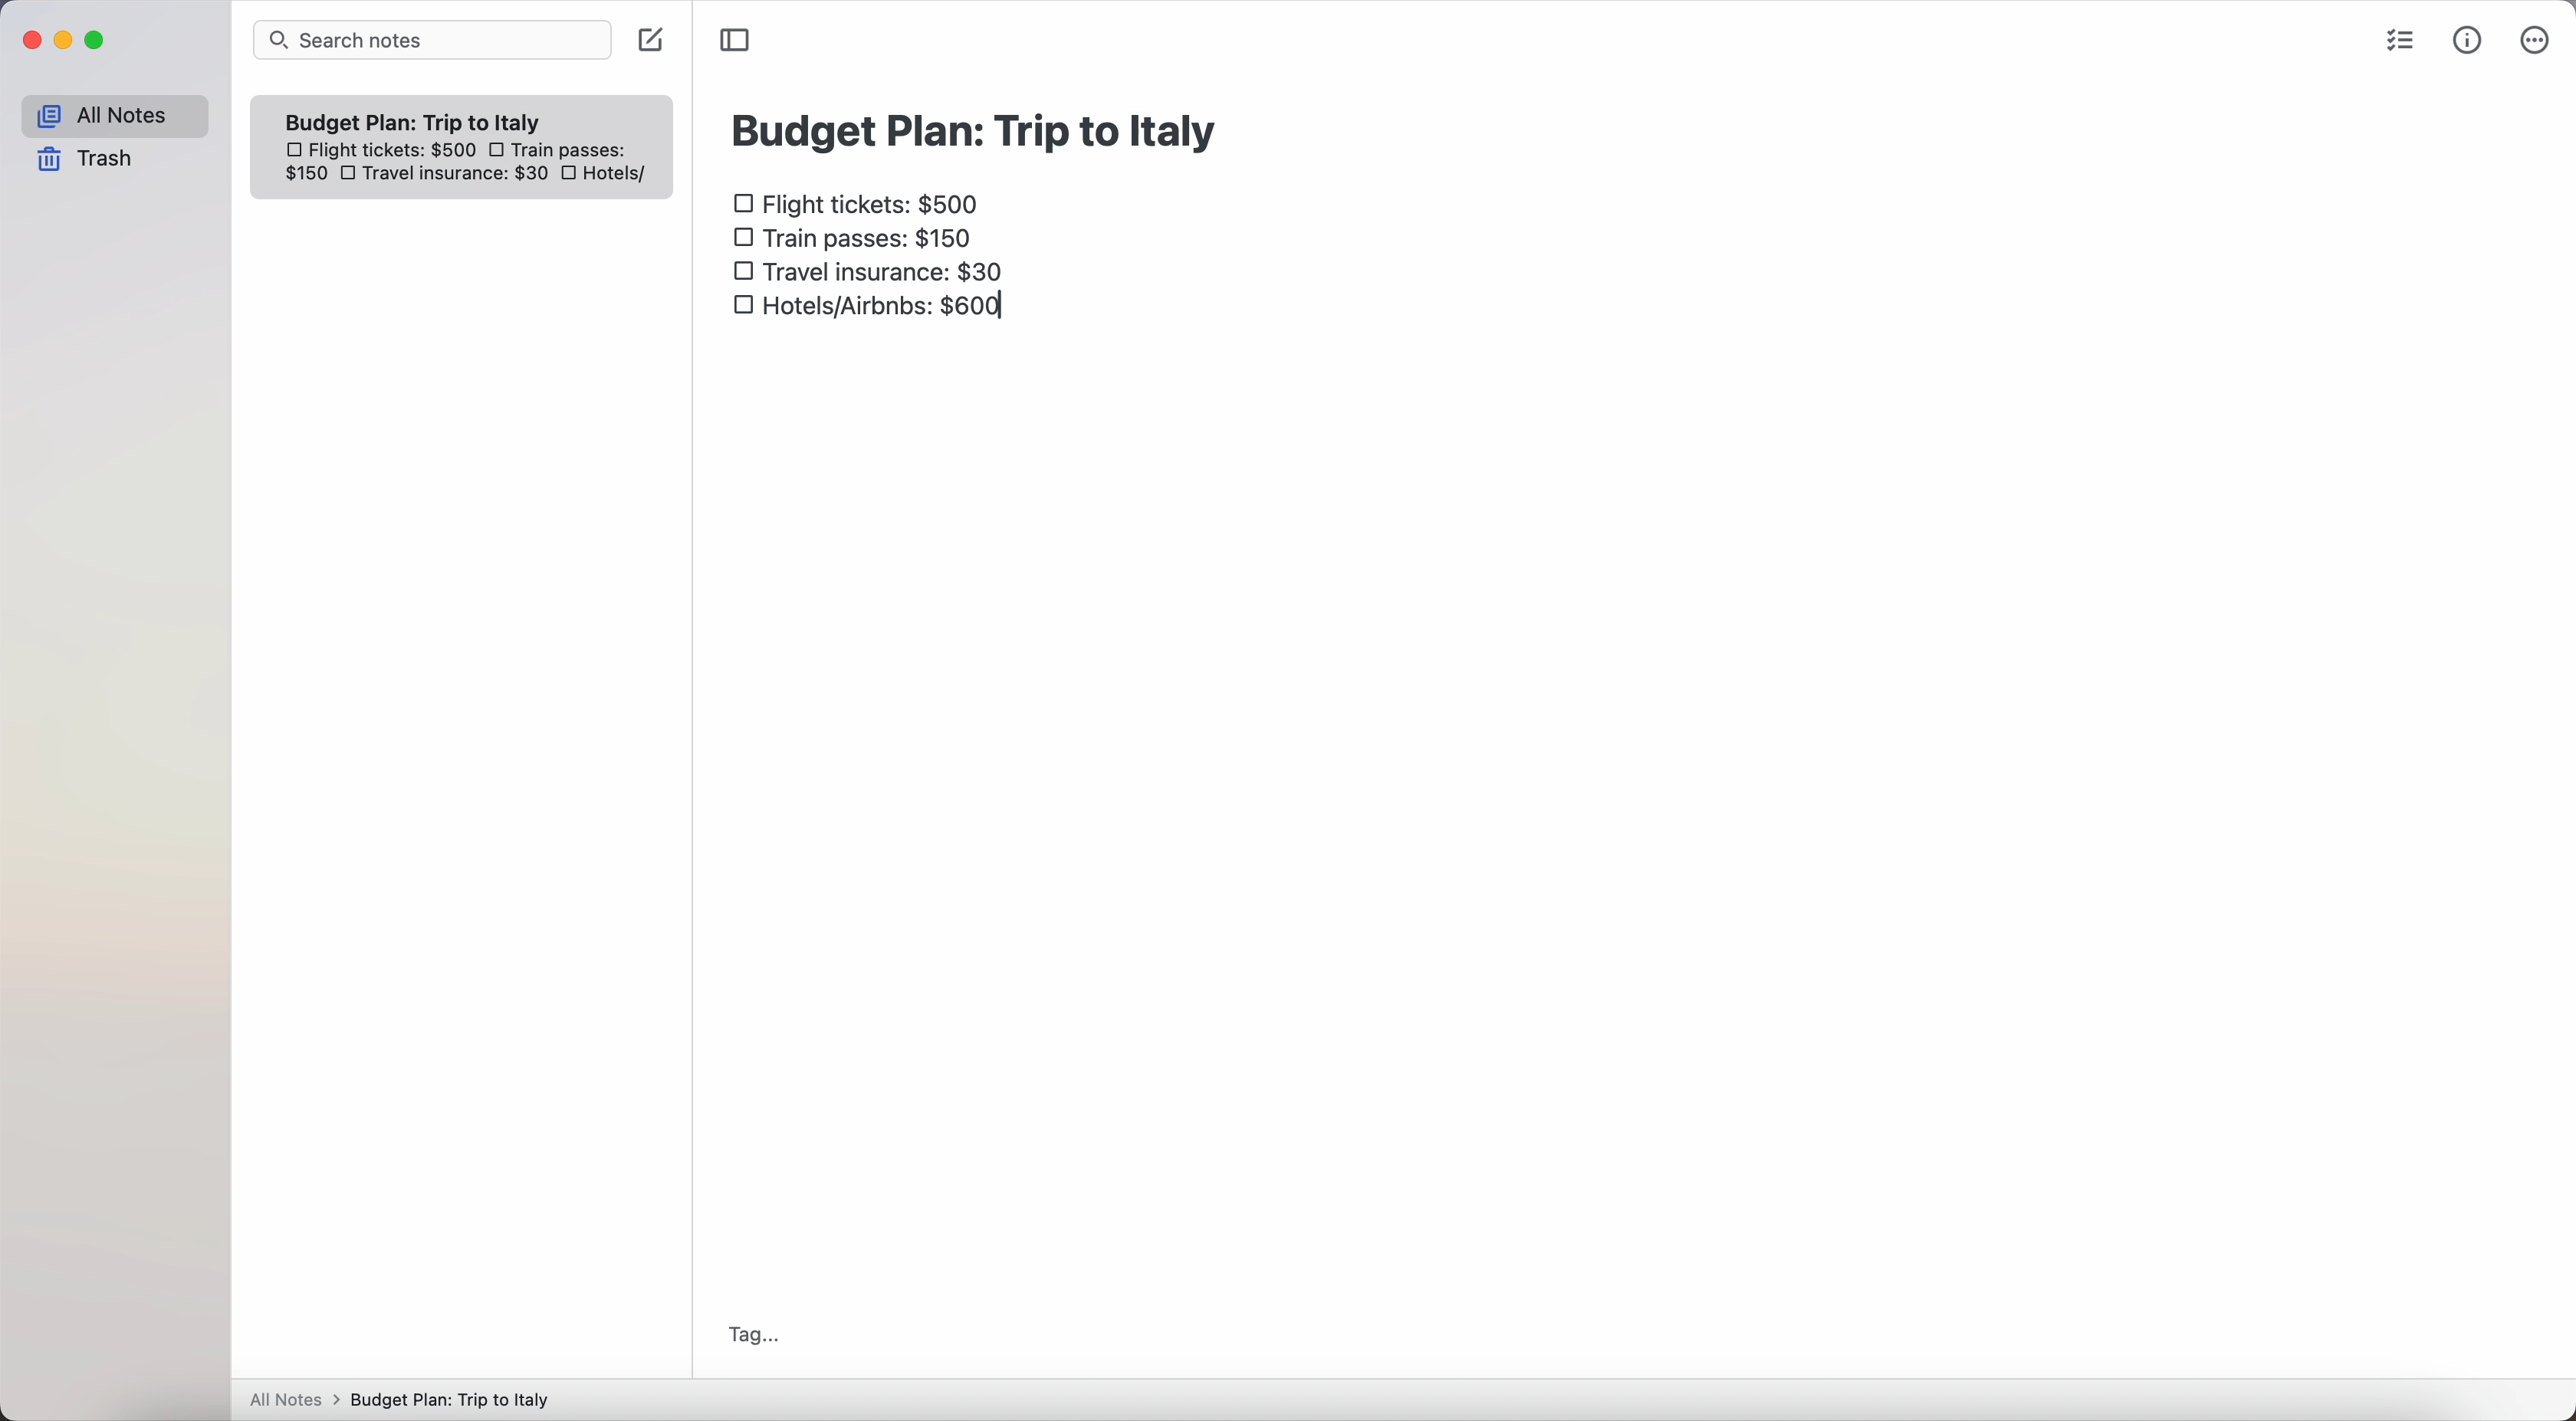  What do you see at coordinates (738, 306) in the screenshot?
I see `checkbox` at bounding box center [738, 306].